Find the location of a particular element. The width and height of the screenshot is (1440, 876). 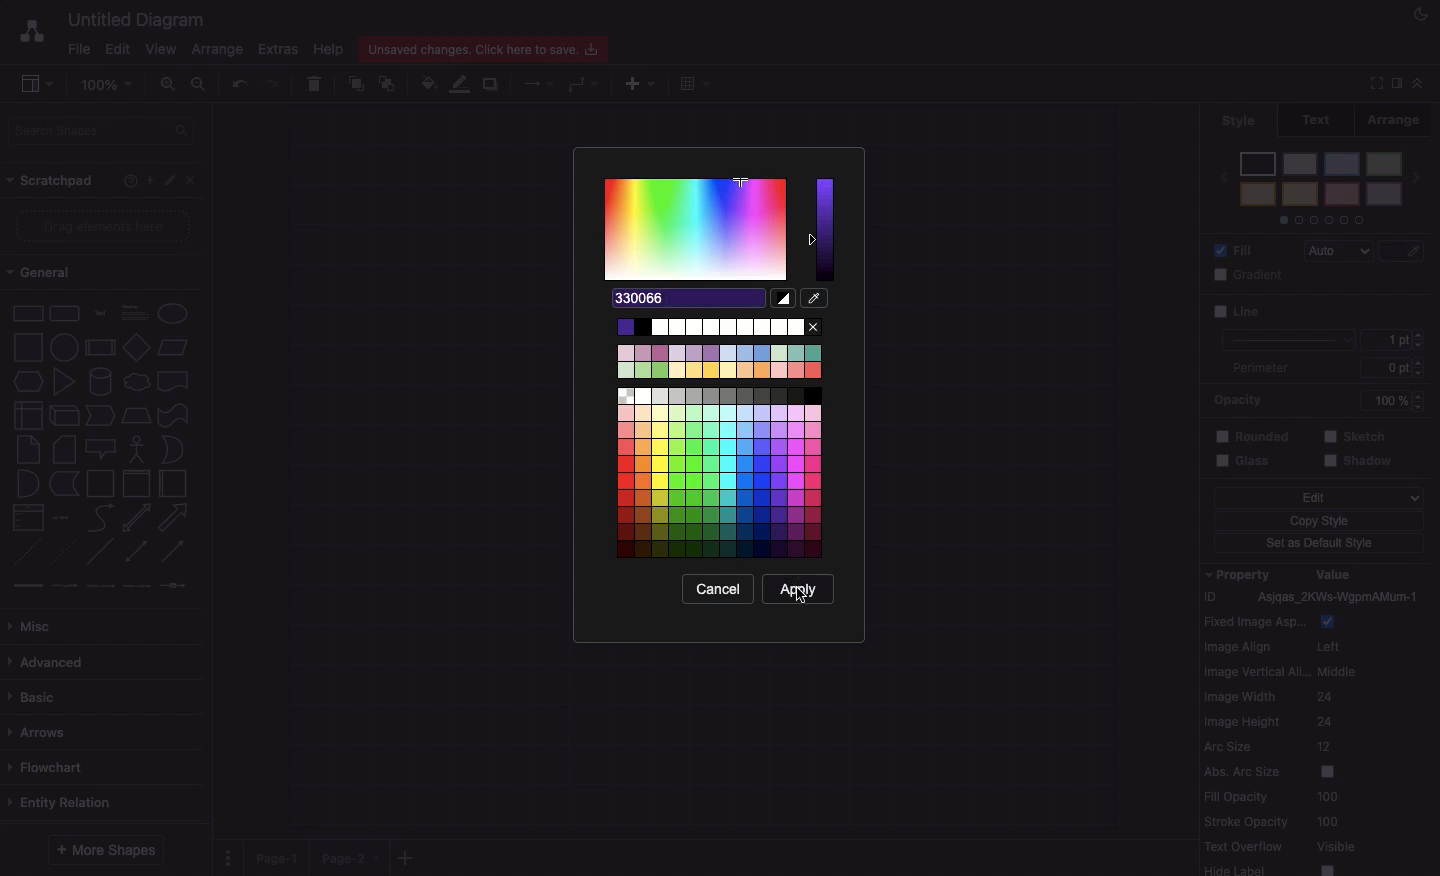

Undo is located at coordinates (238, 82).